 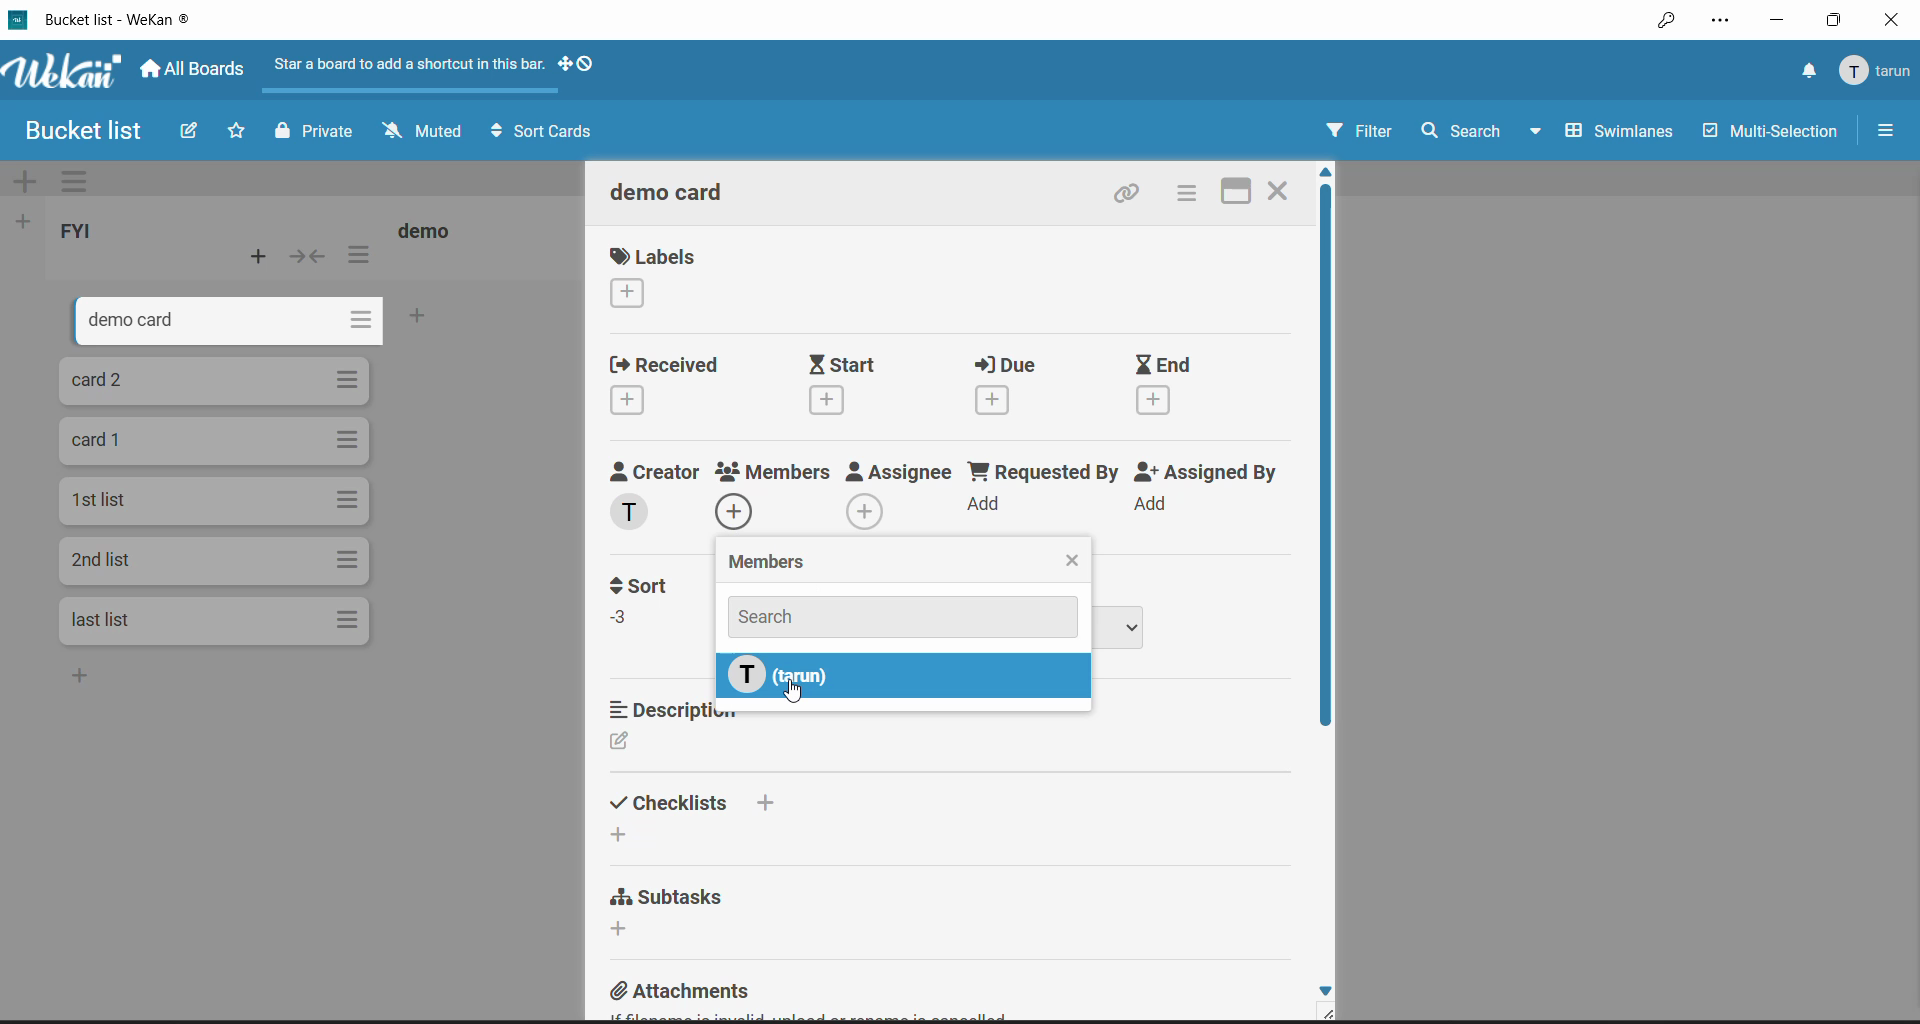 I want to click on all boards, so click(x=196, y=69).